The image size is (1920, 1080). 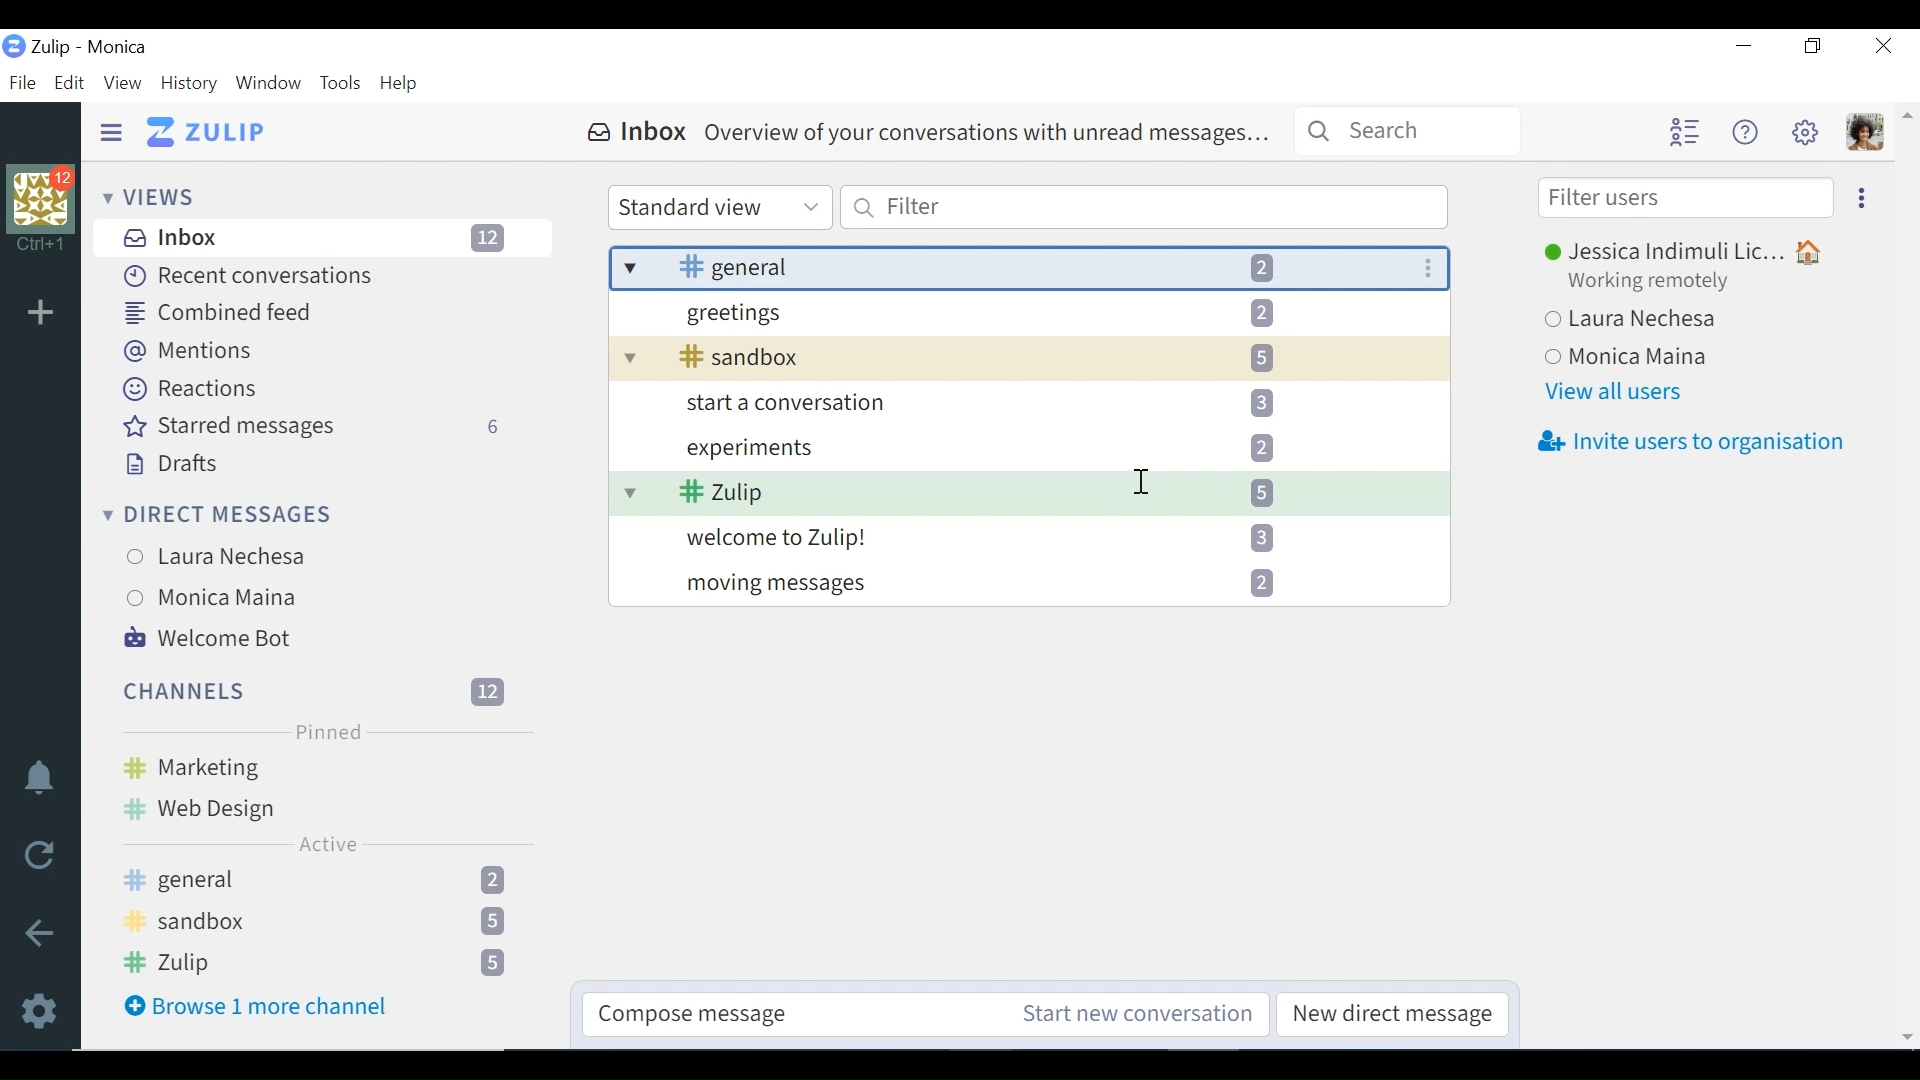 What do you see at coordinates (1144, 209) in the screenshot?
I see `Filter` at bounding box center [1144, 209].